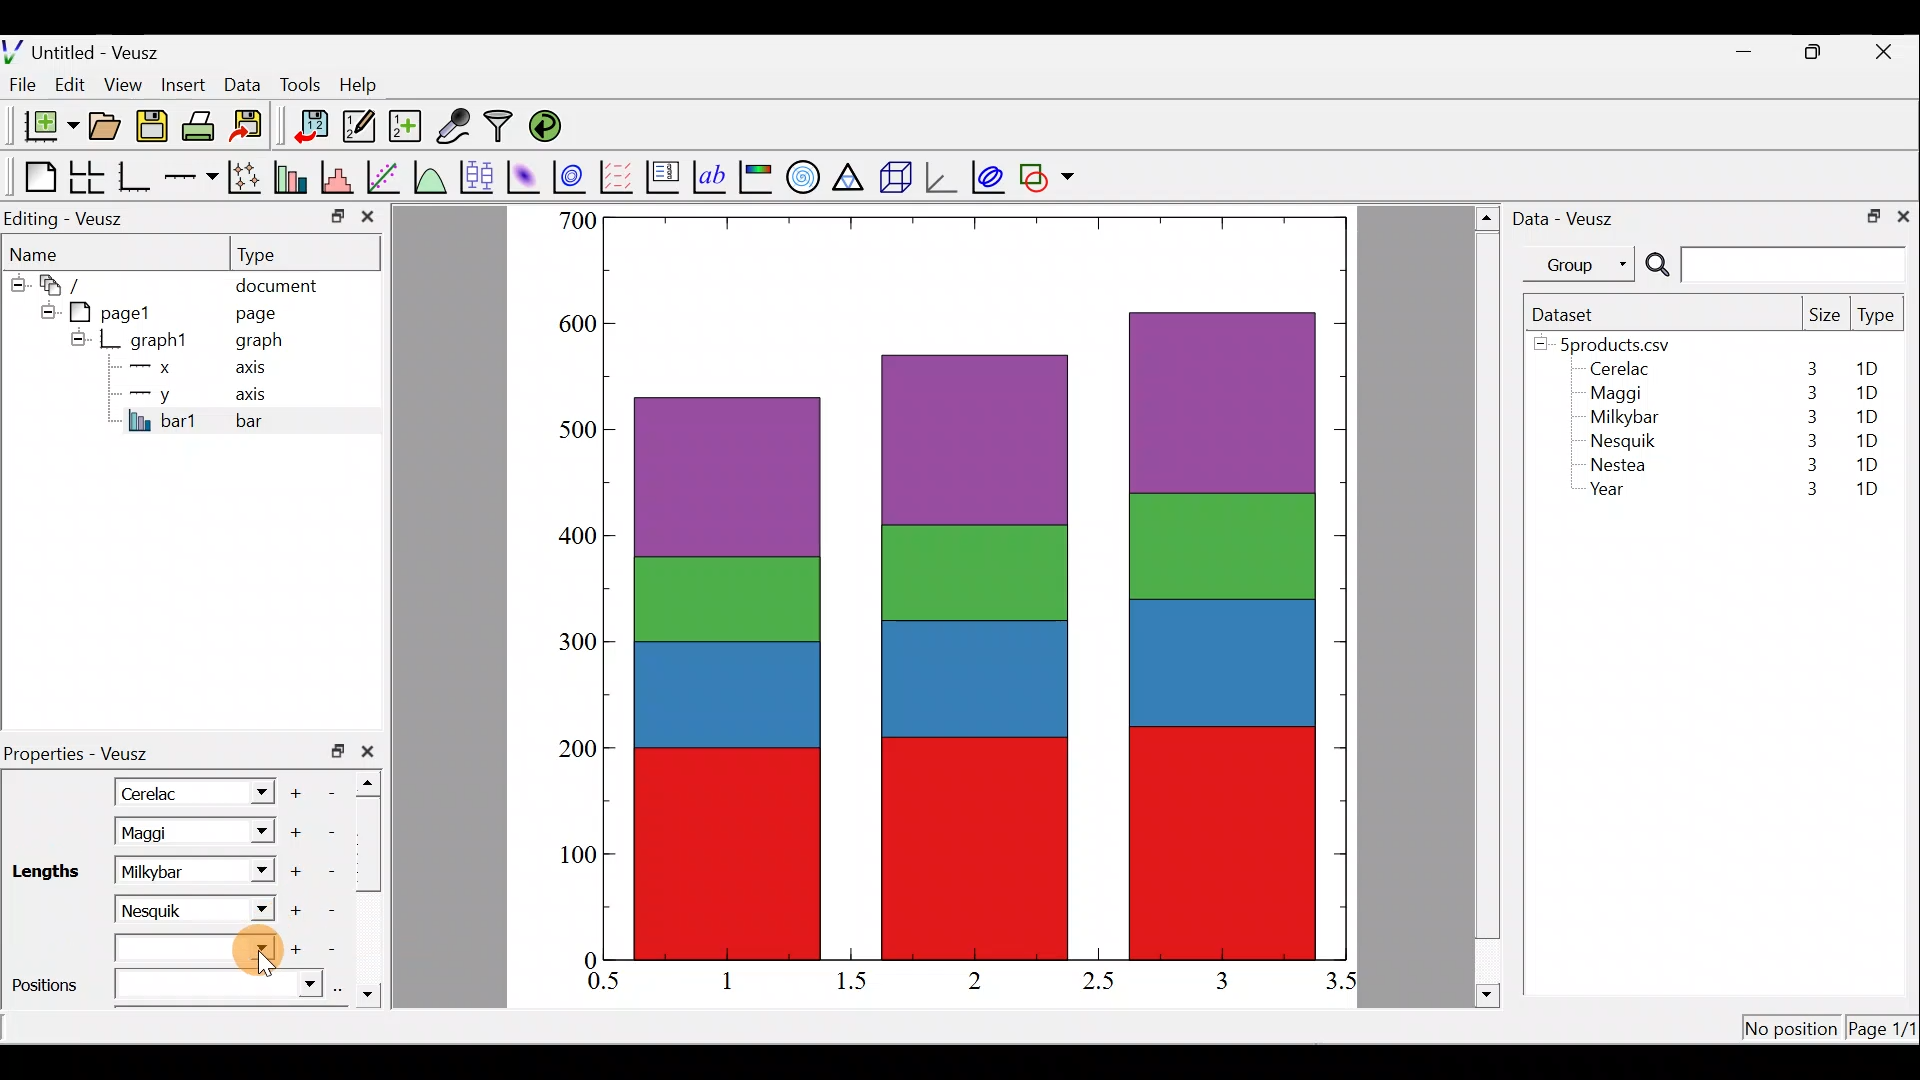  What do you see at coordinates (574, 176) in the screenshot?
I see `Plot a 2d dataset as contours` at bounding box center [574, 176].